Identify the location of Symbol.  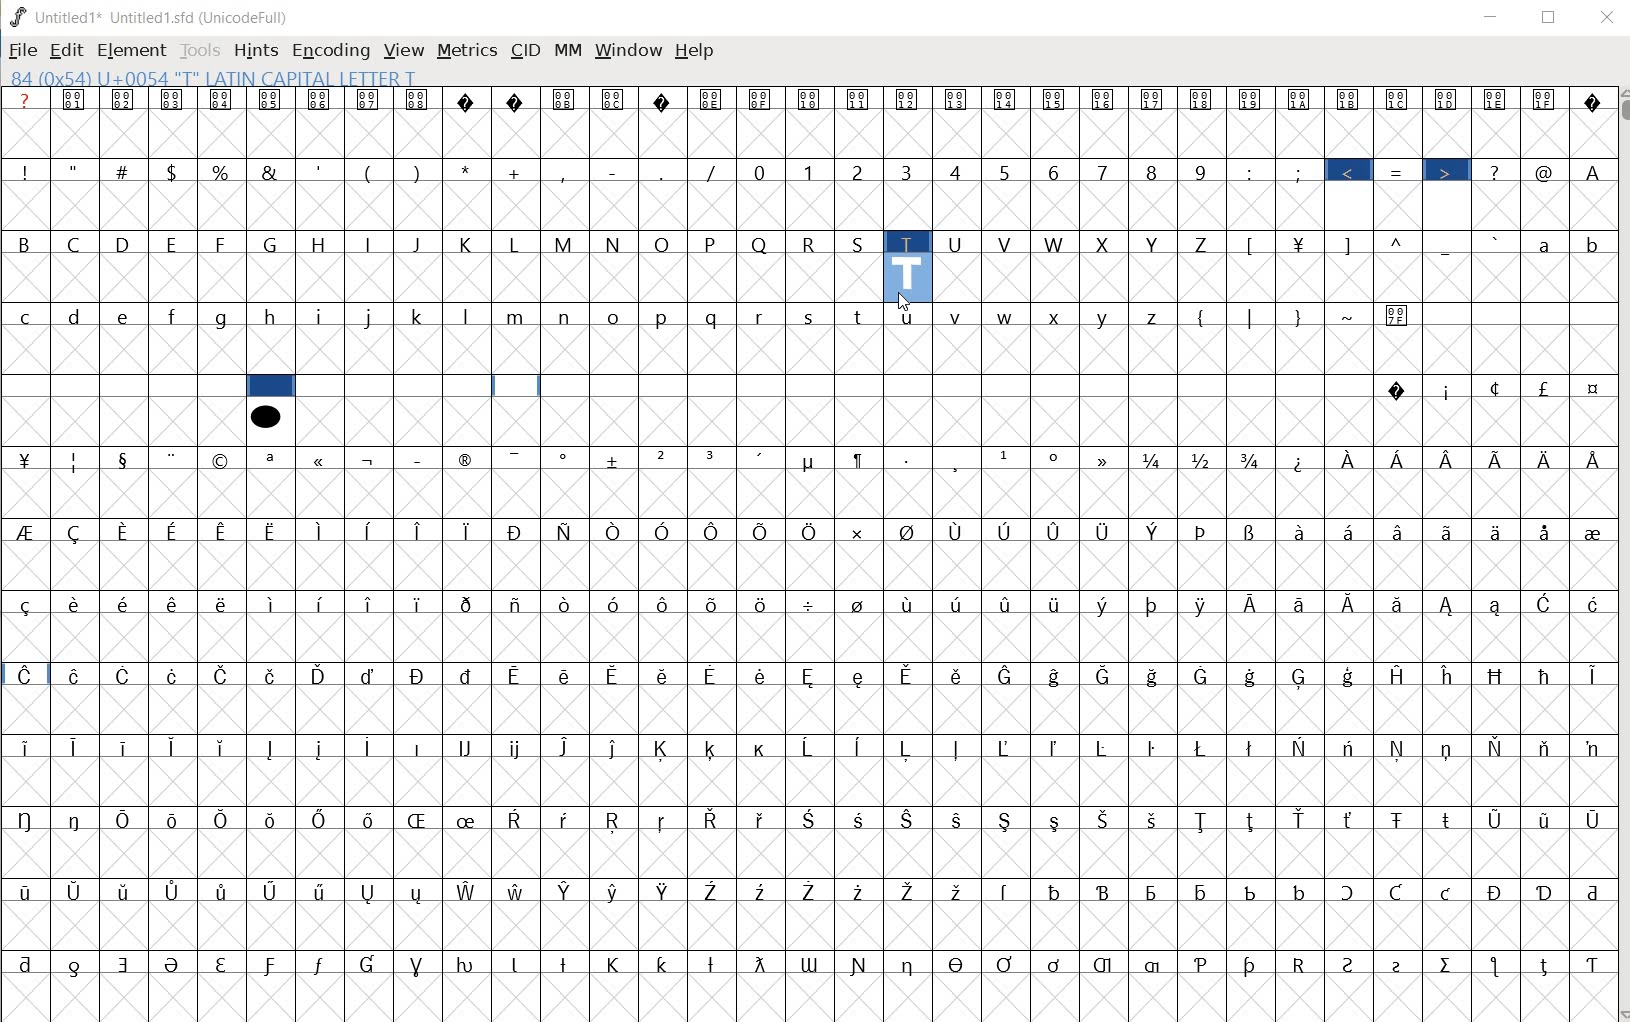
(220, 99).